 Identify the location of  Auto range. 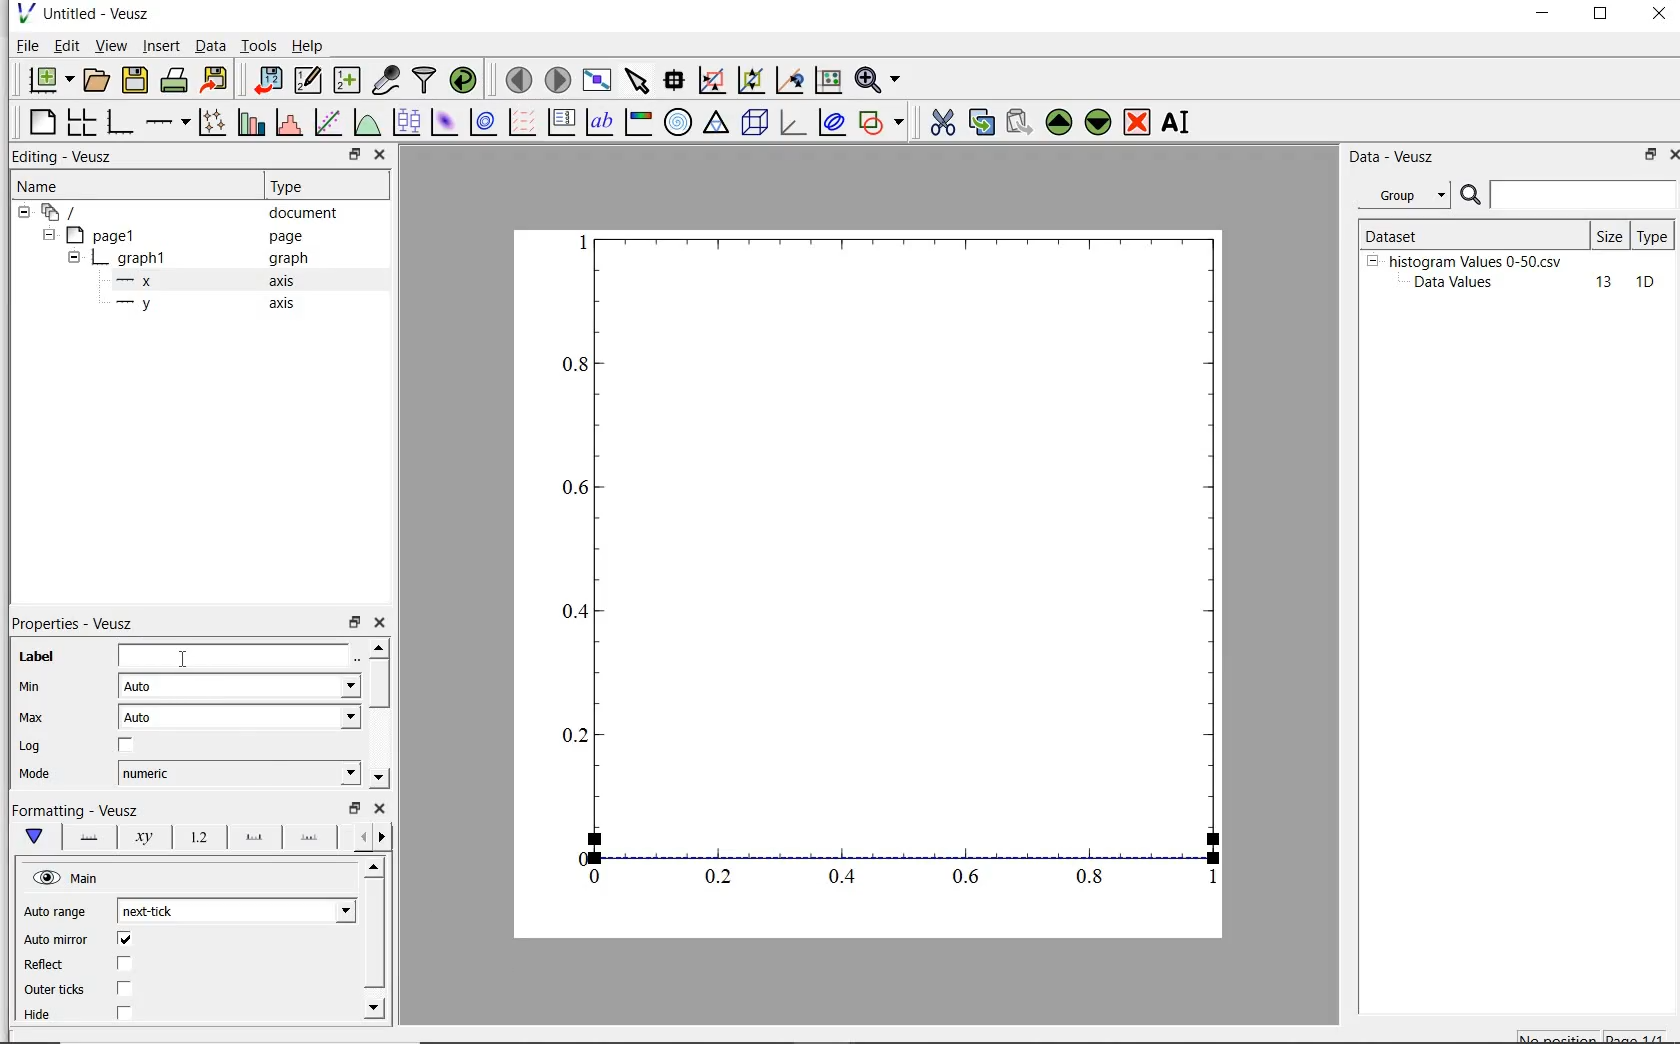
(56, 913).